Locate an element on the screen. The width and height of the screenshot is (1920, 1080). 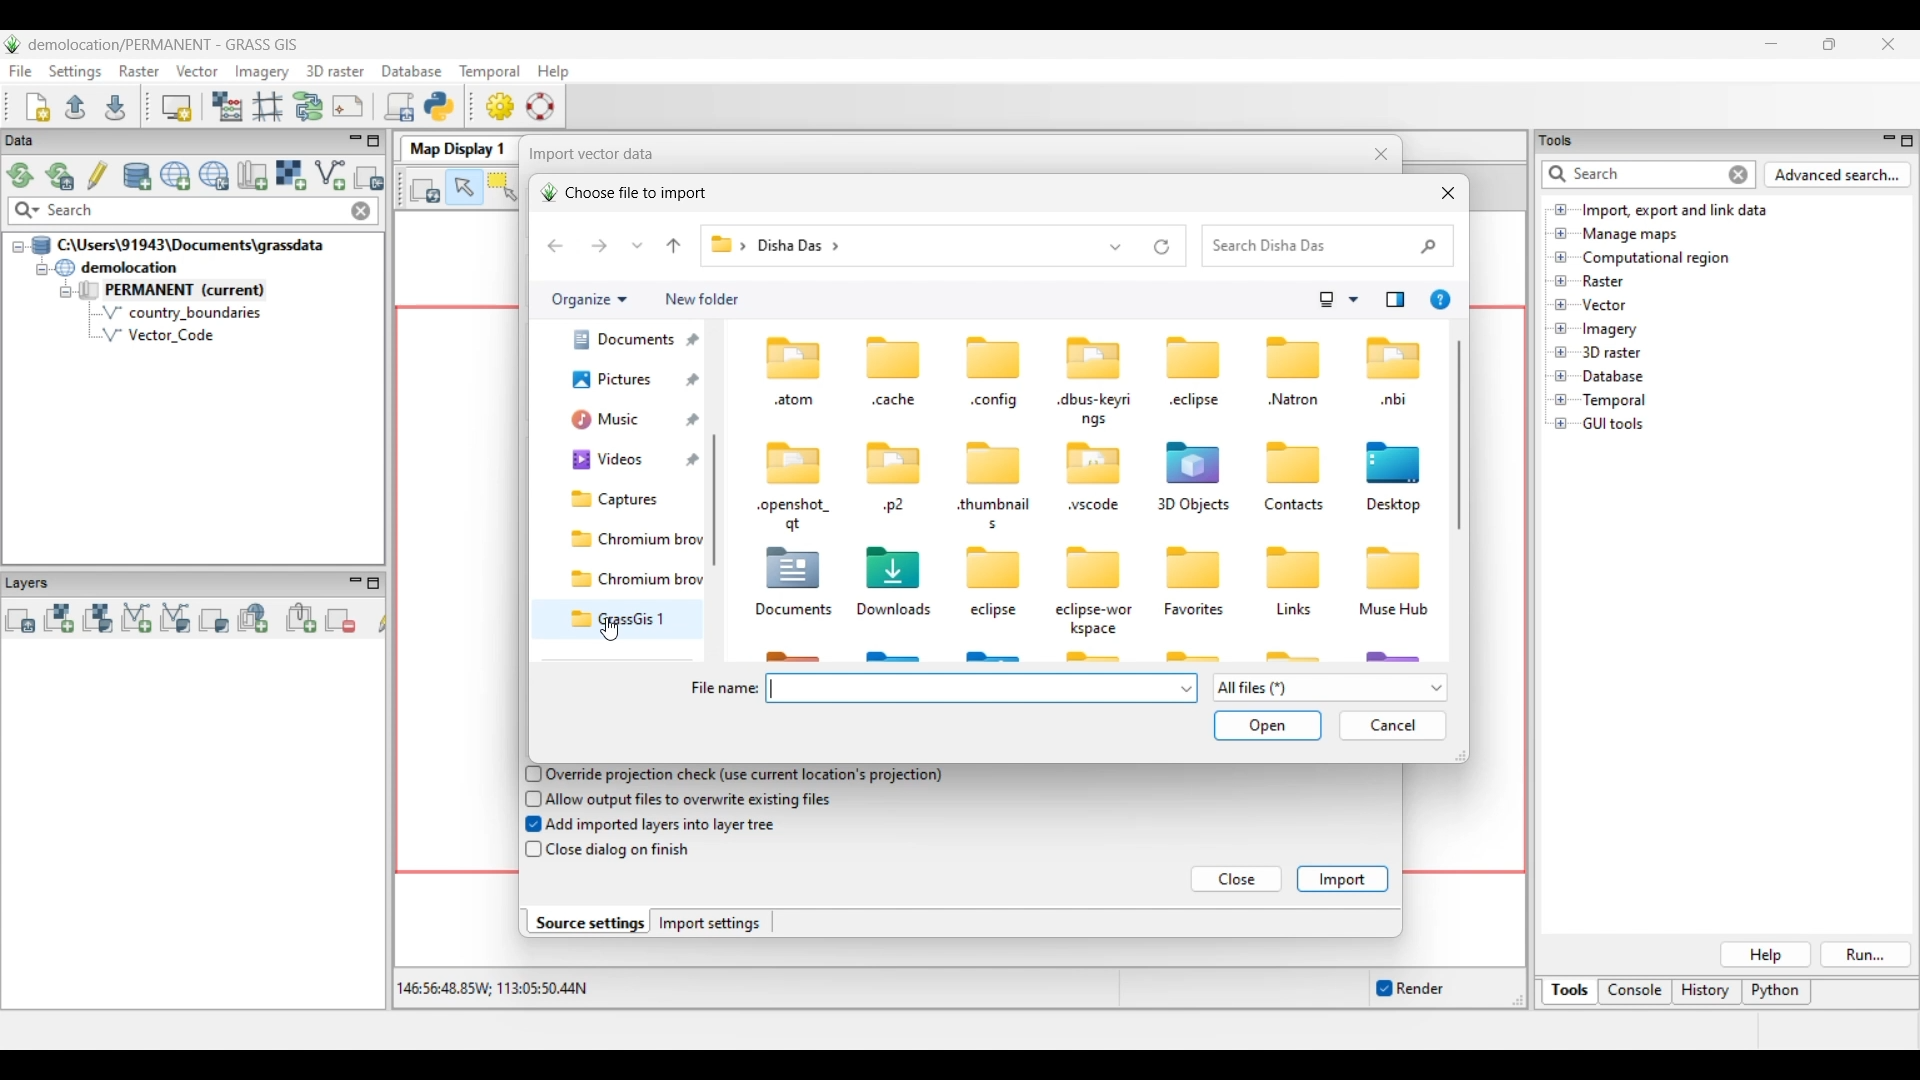
Change view options is located at coordinates (1353, 300).